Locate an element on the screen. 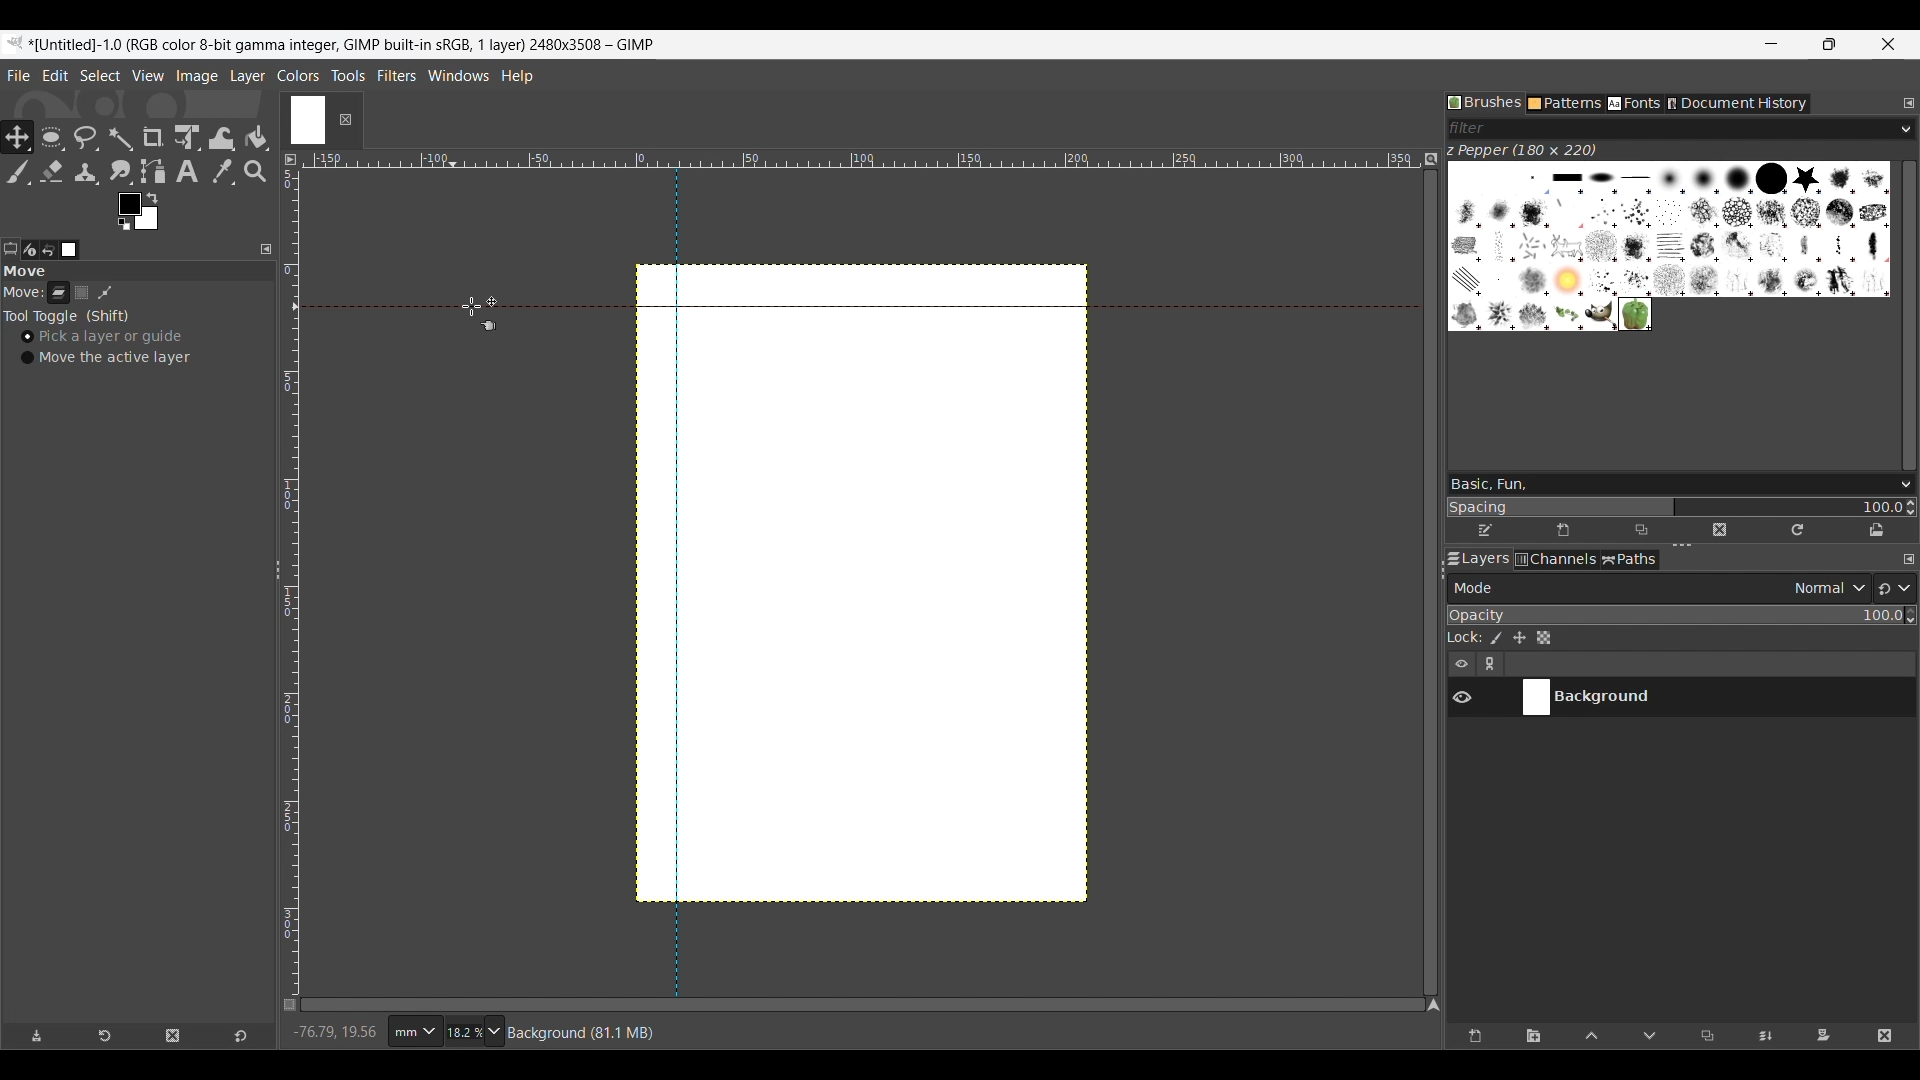  Tool toggle options is located at coordinates (66, 317).